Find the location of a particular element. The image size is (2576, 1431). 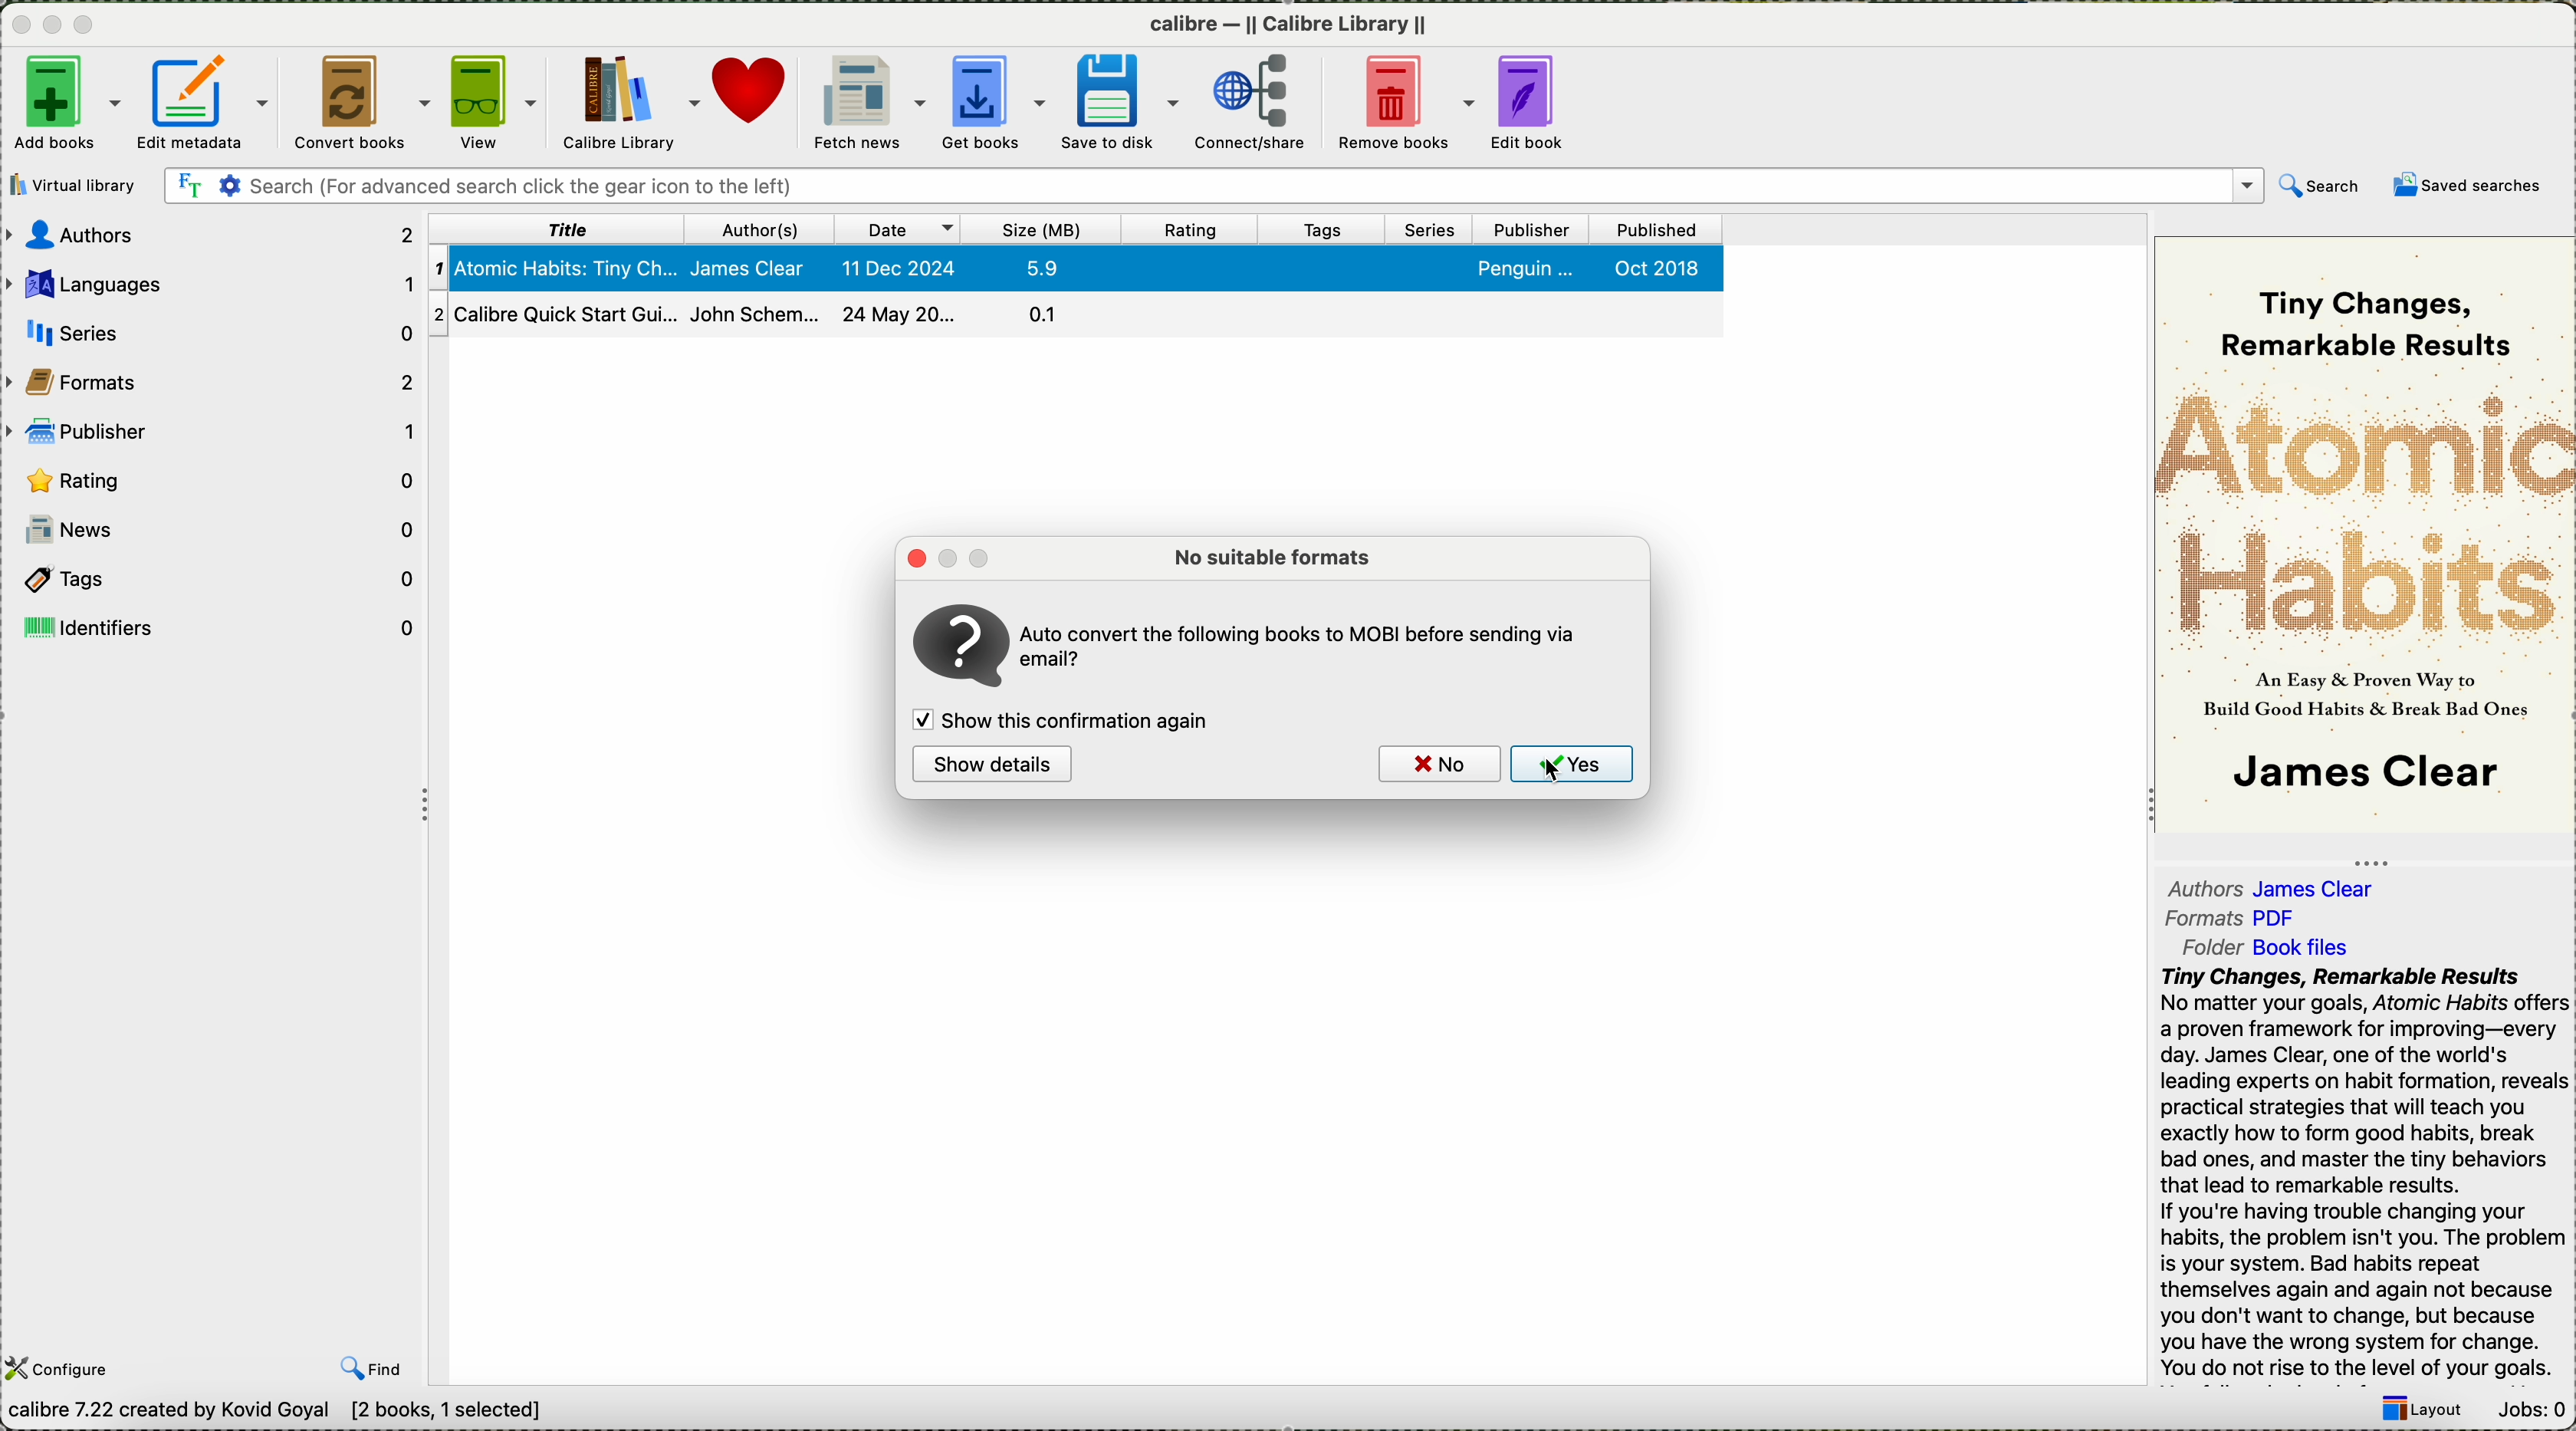

show details is located at coordinates (990, 763).